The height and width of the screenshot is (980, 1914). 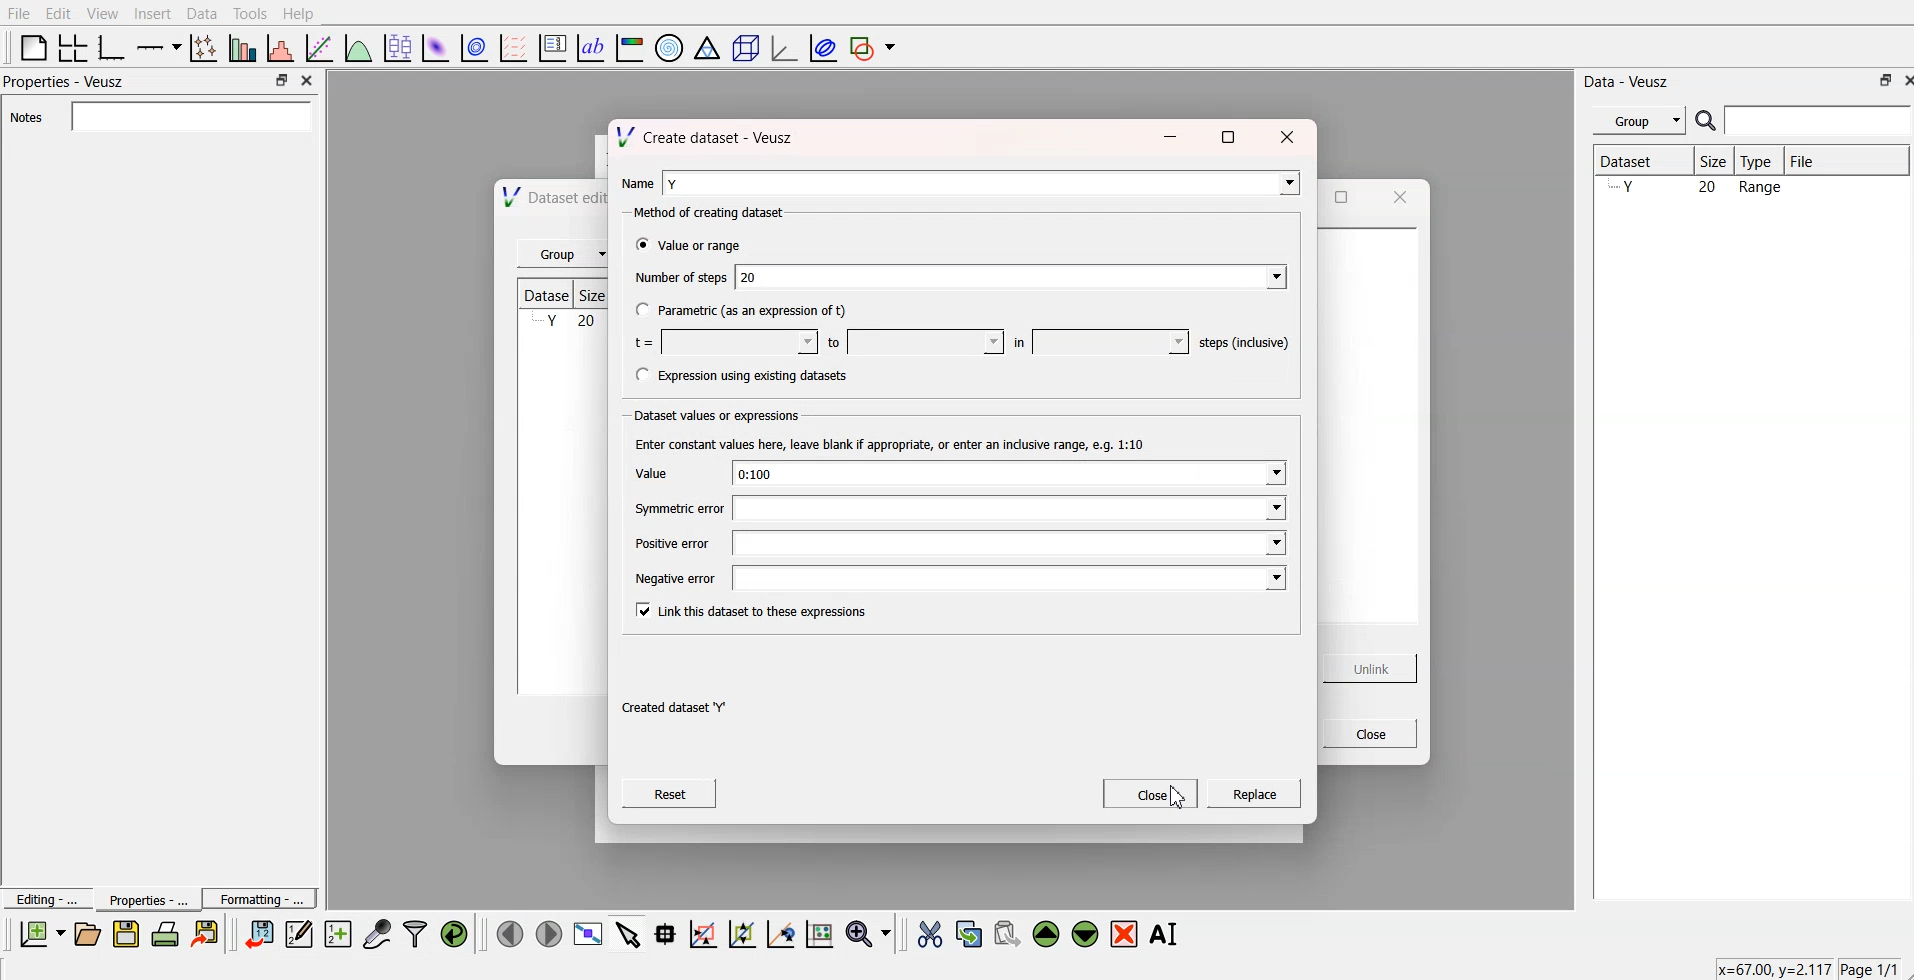 What do you see at coordinates (819, 46) in the screenshot?
I see `plot covariance ellipses` at bounding box center [819, 46].